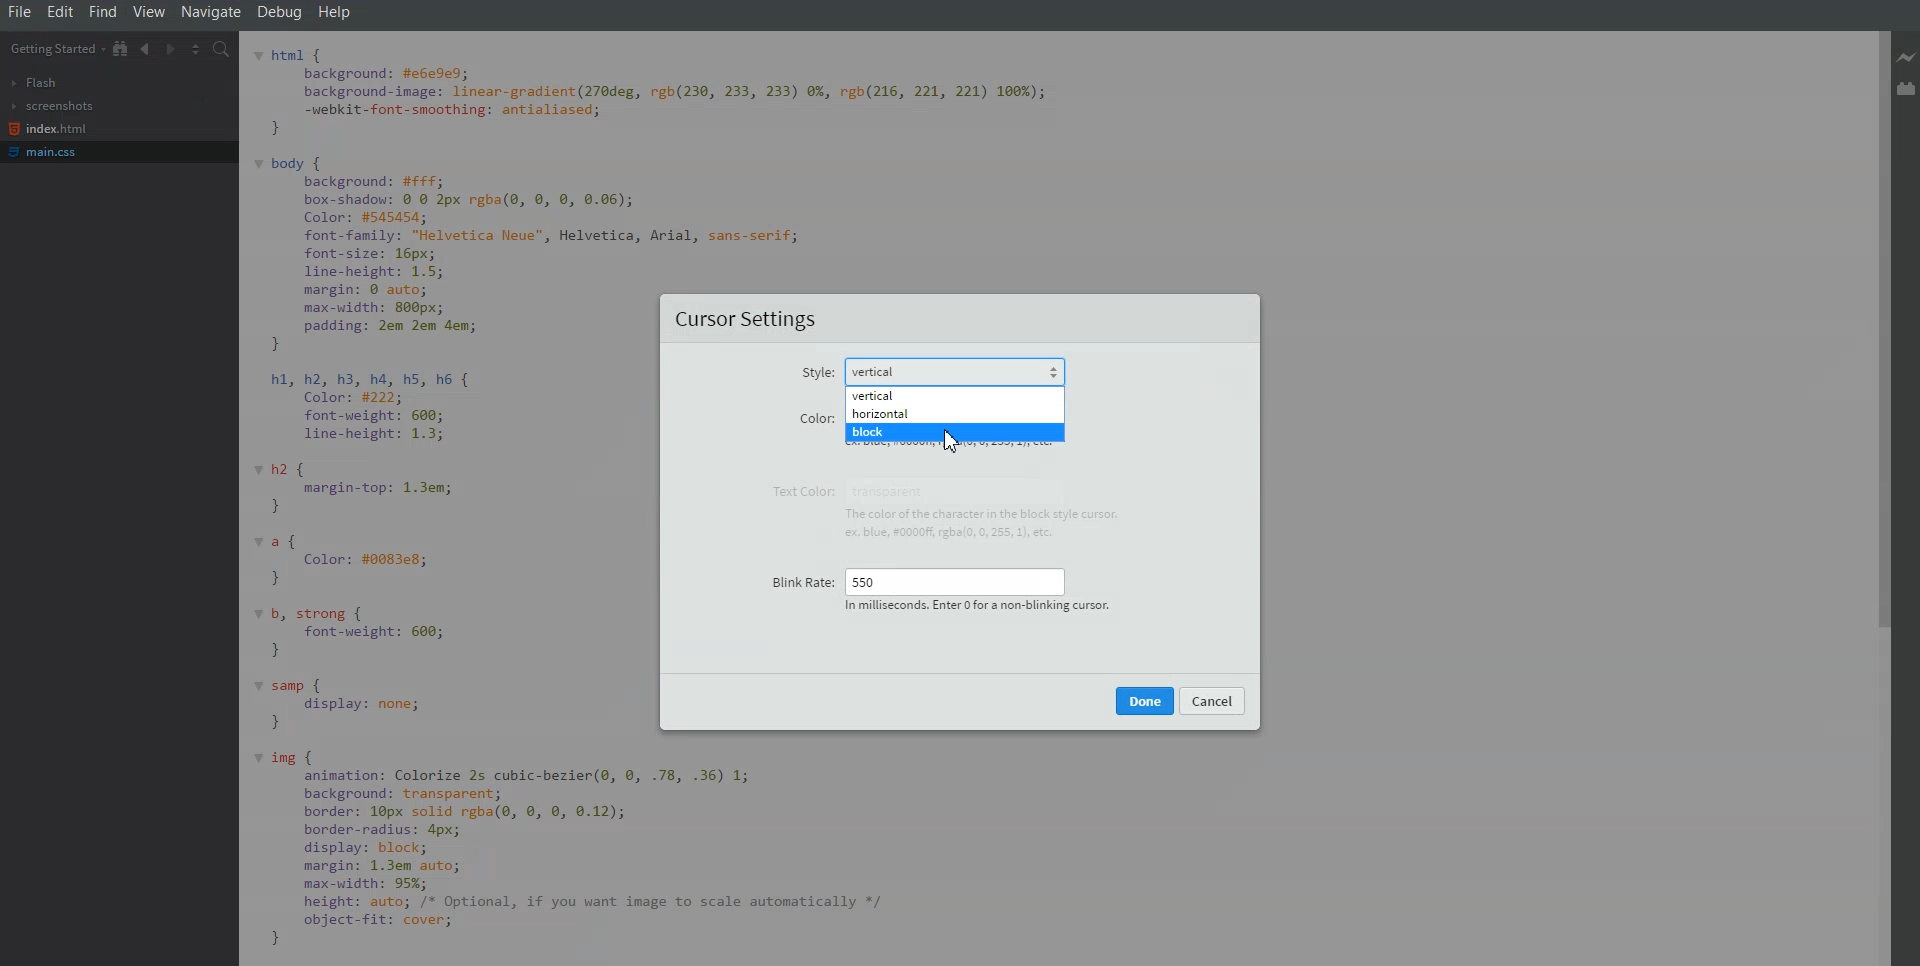 The height and width of the screenshot is (966, 1920). Describe the element at coordinates (48, 129) in the screenshot. I see `index.html` at that location.